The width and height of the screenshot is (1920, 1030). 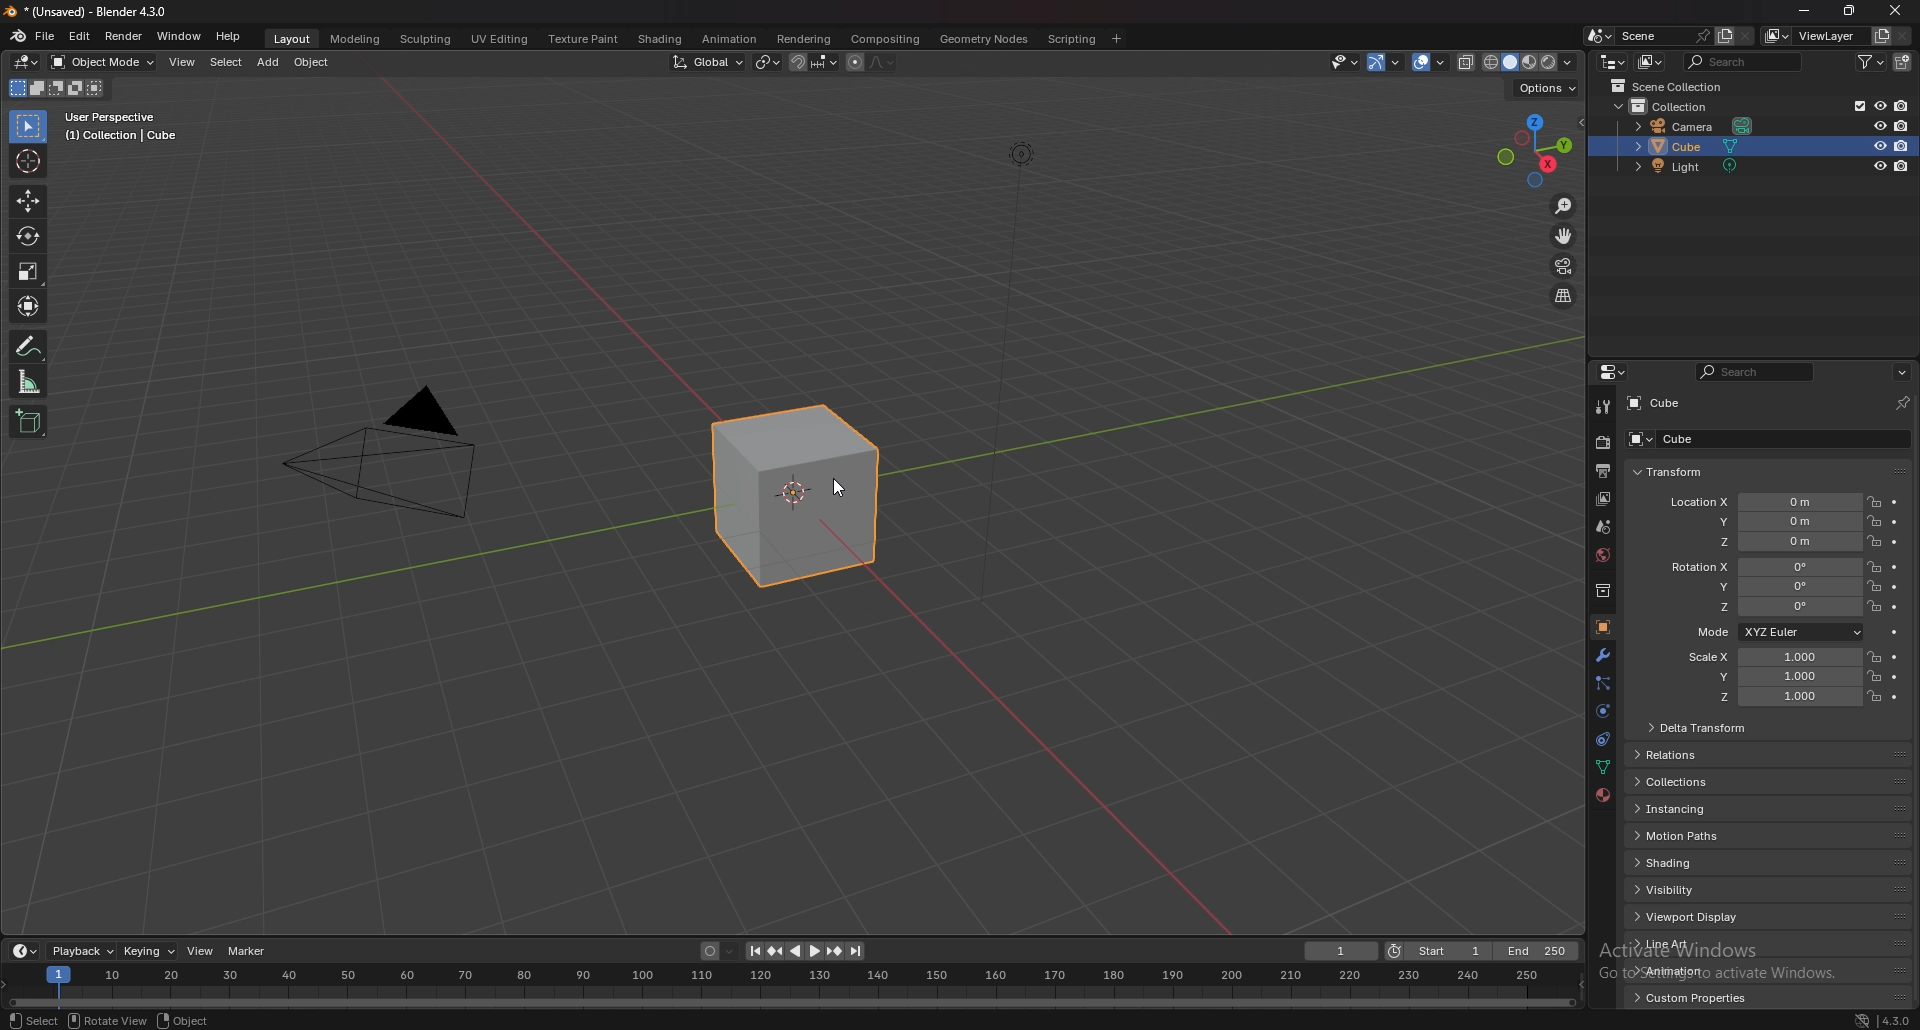 What do you see at coordinates (1074, 39) in the screenshot?
I see `scripting` at bounding box center [1074, 39].